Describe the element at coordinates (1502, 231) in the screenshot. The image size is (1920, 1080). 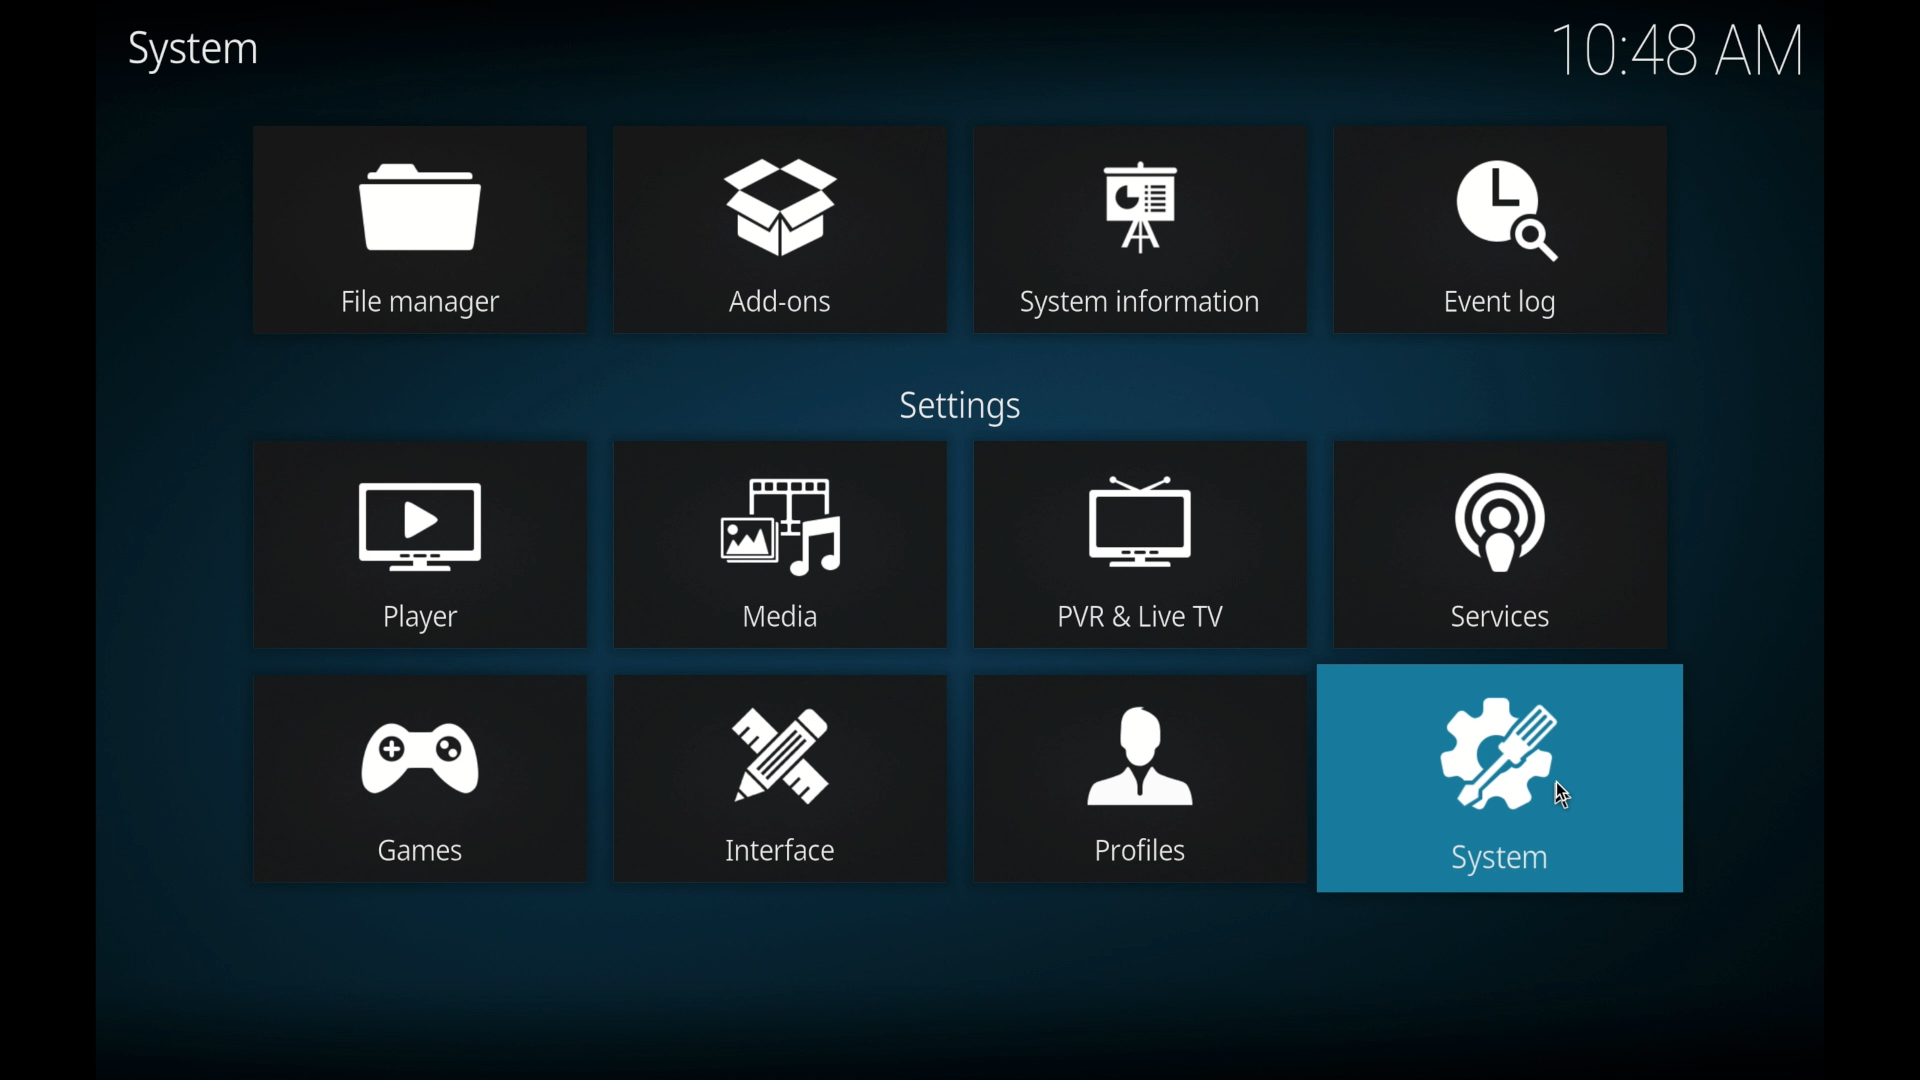
I see `event log` at that location.